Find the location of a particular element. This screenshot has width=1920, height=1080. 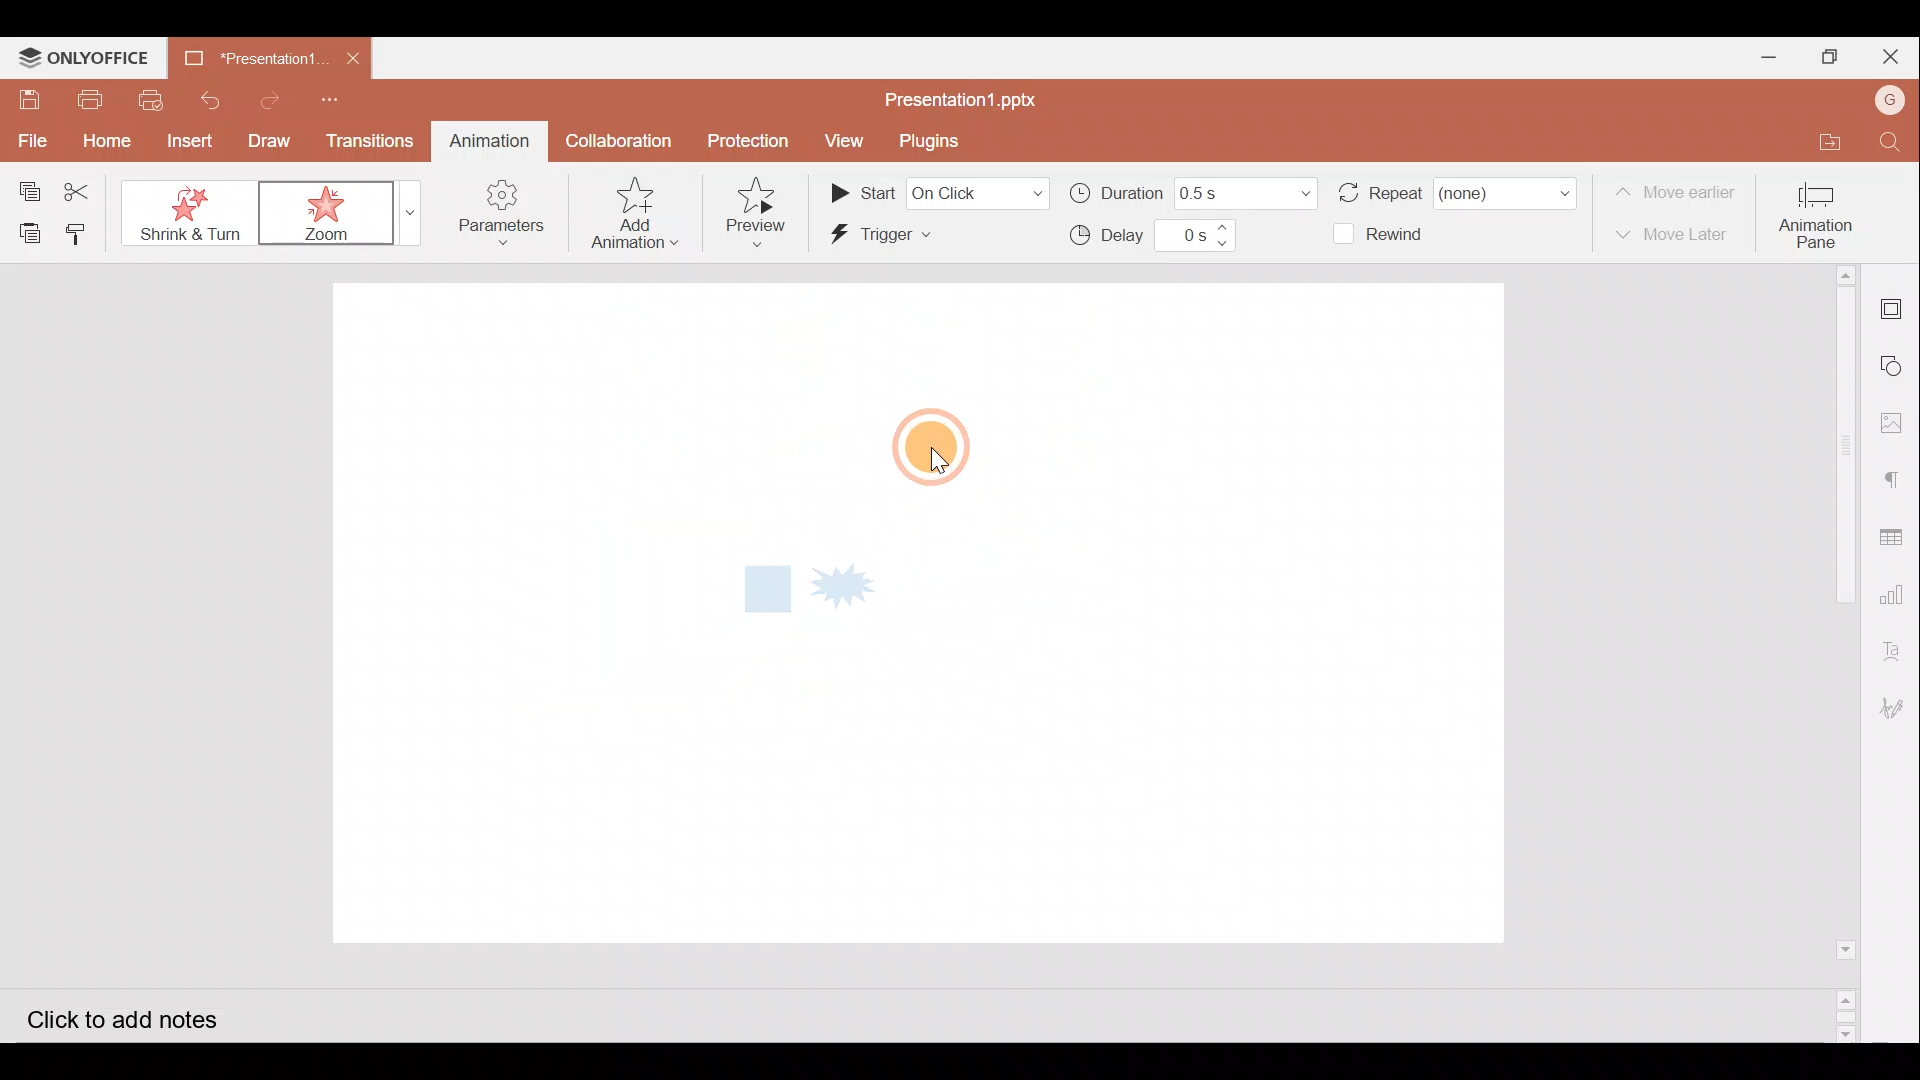

Protection is located at coordinates (750, 143).